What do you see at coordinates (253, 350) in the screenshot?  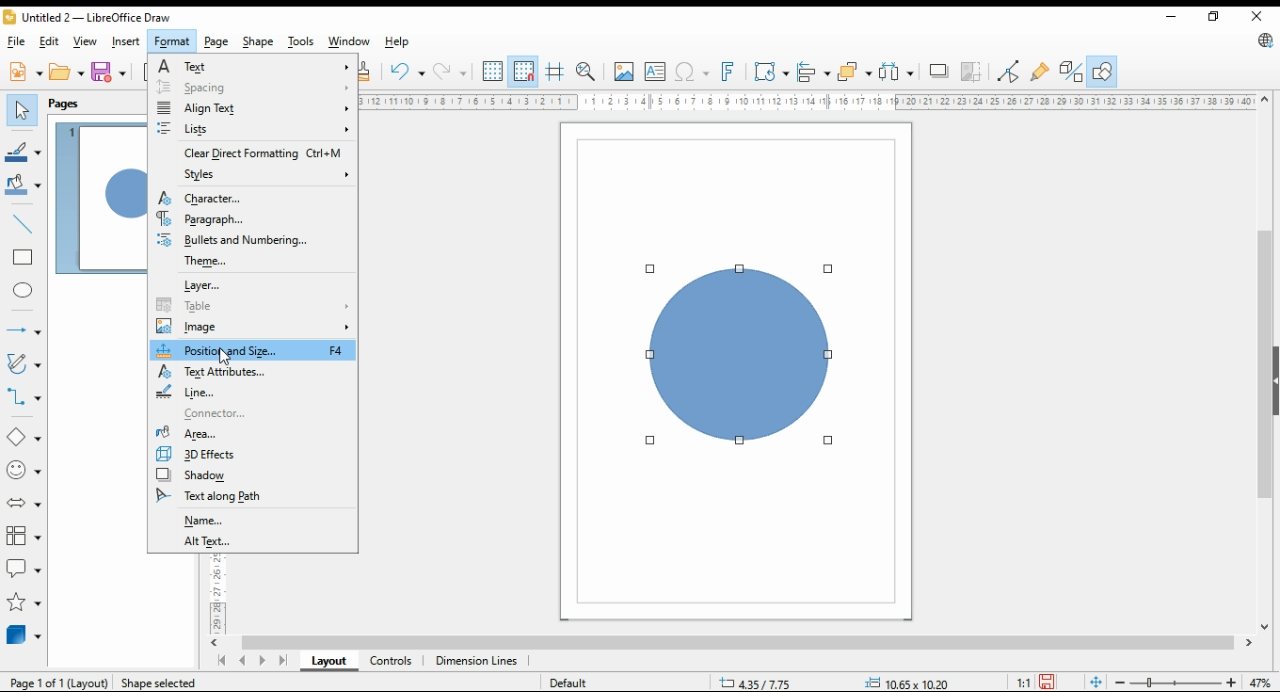 I see `position and size` at bounding box center [253, 350].